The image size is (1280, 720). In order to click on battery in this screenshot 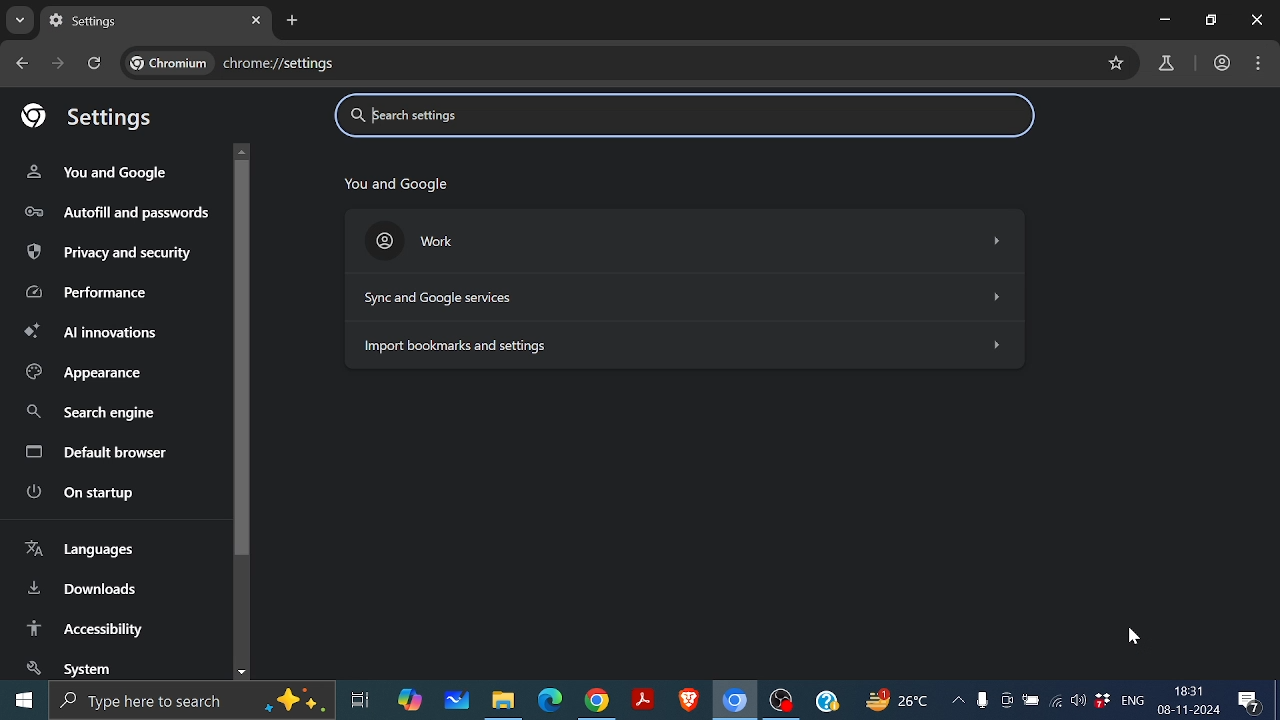, I will do `click(1031, 704)`.